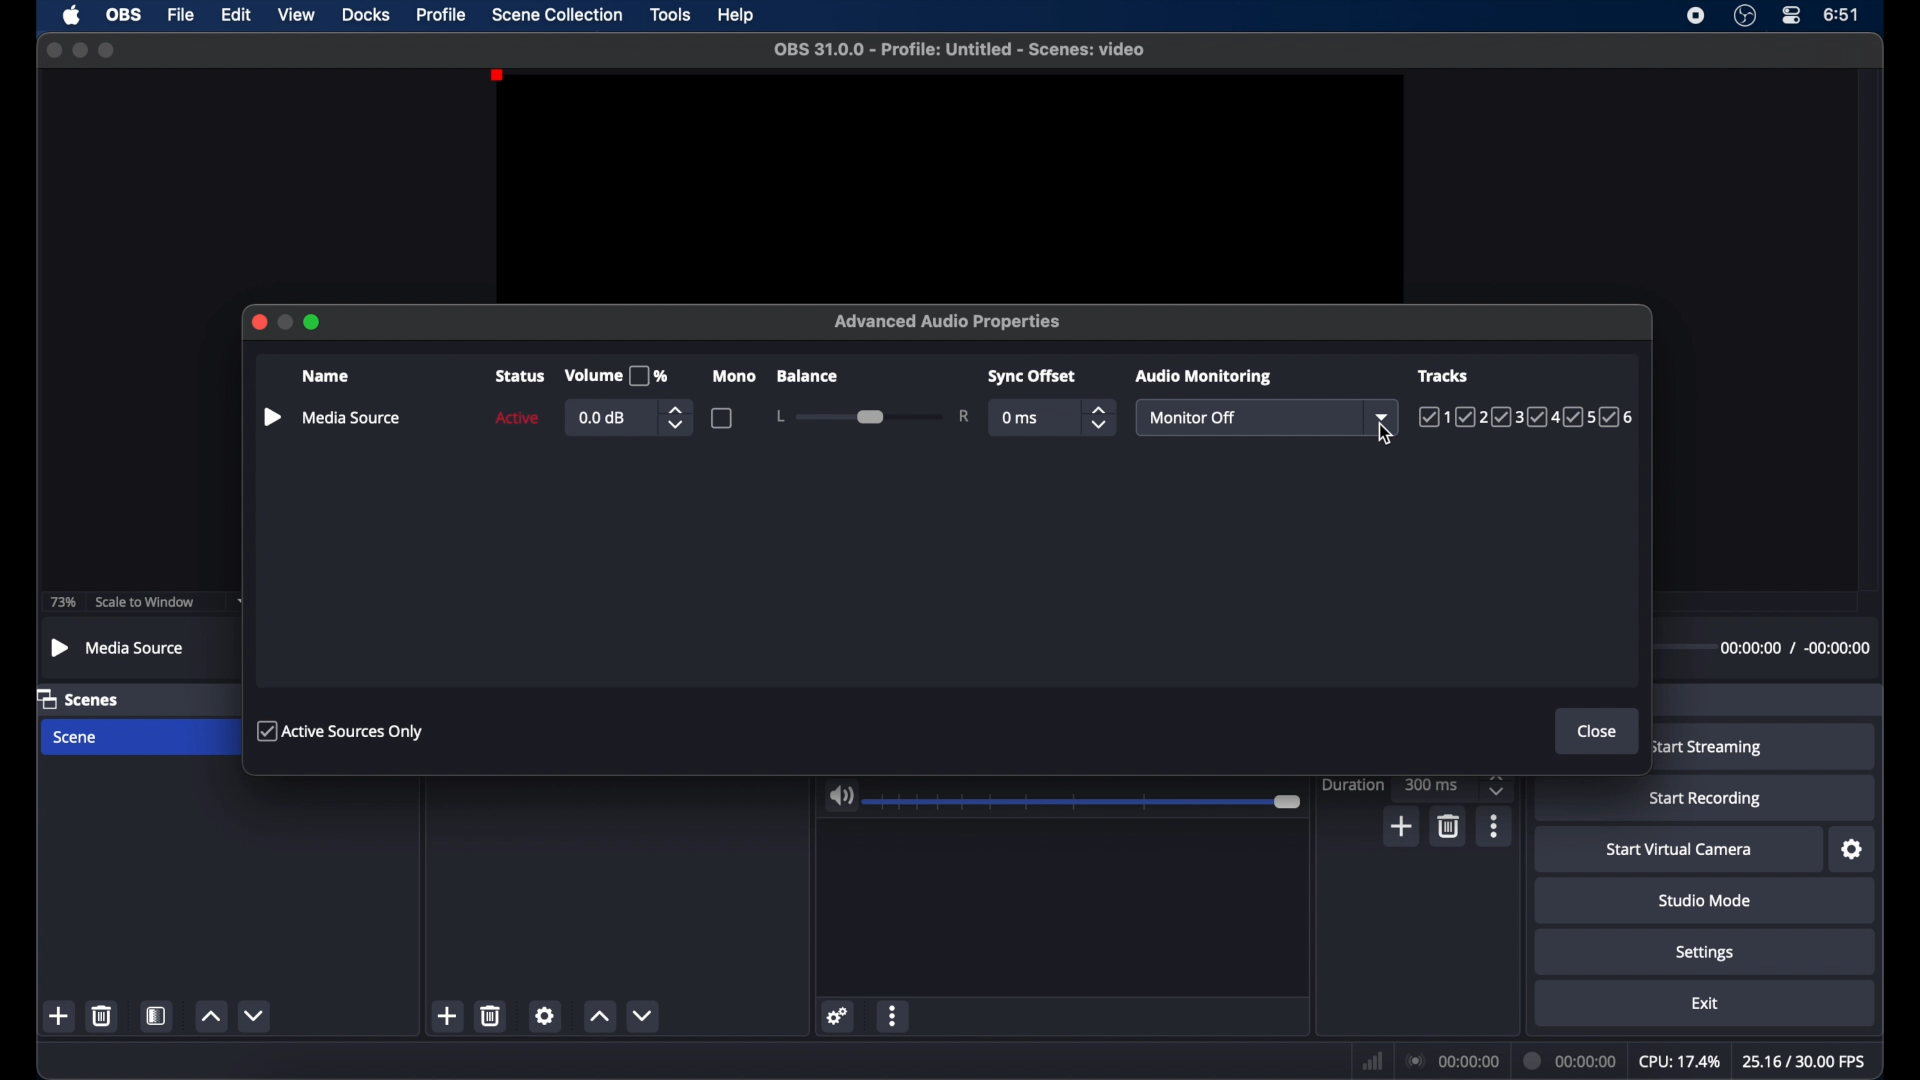 The width and height of the screenshot is (1920, 1080). What do you see at coordinates (284, 323) in the screenshot?
I see `minimize` at bounding box center [284, 323].